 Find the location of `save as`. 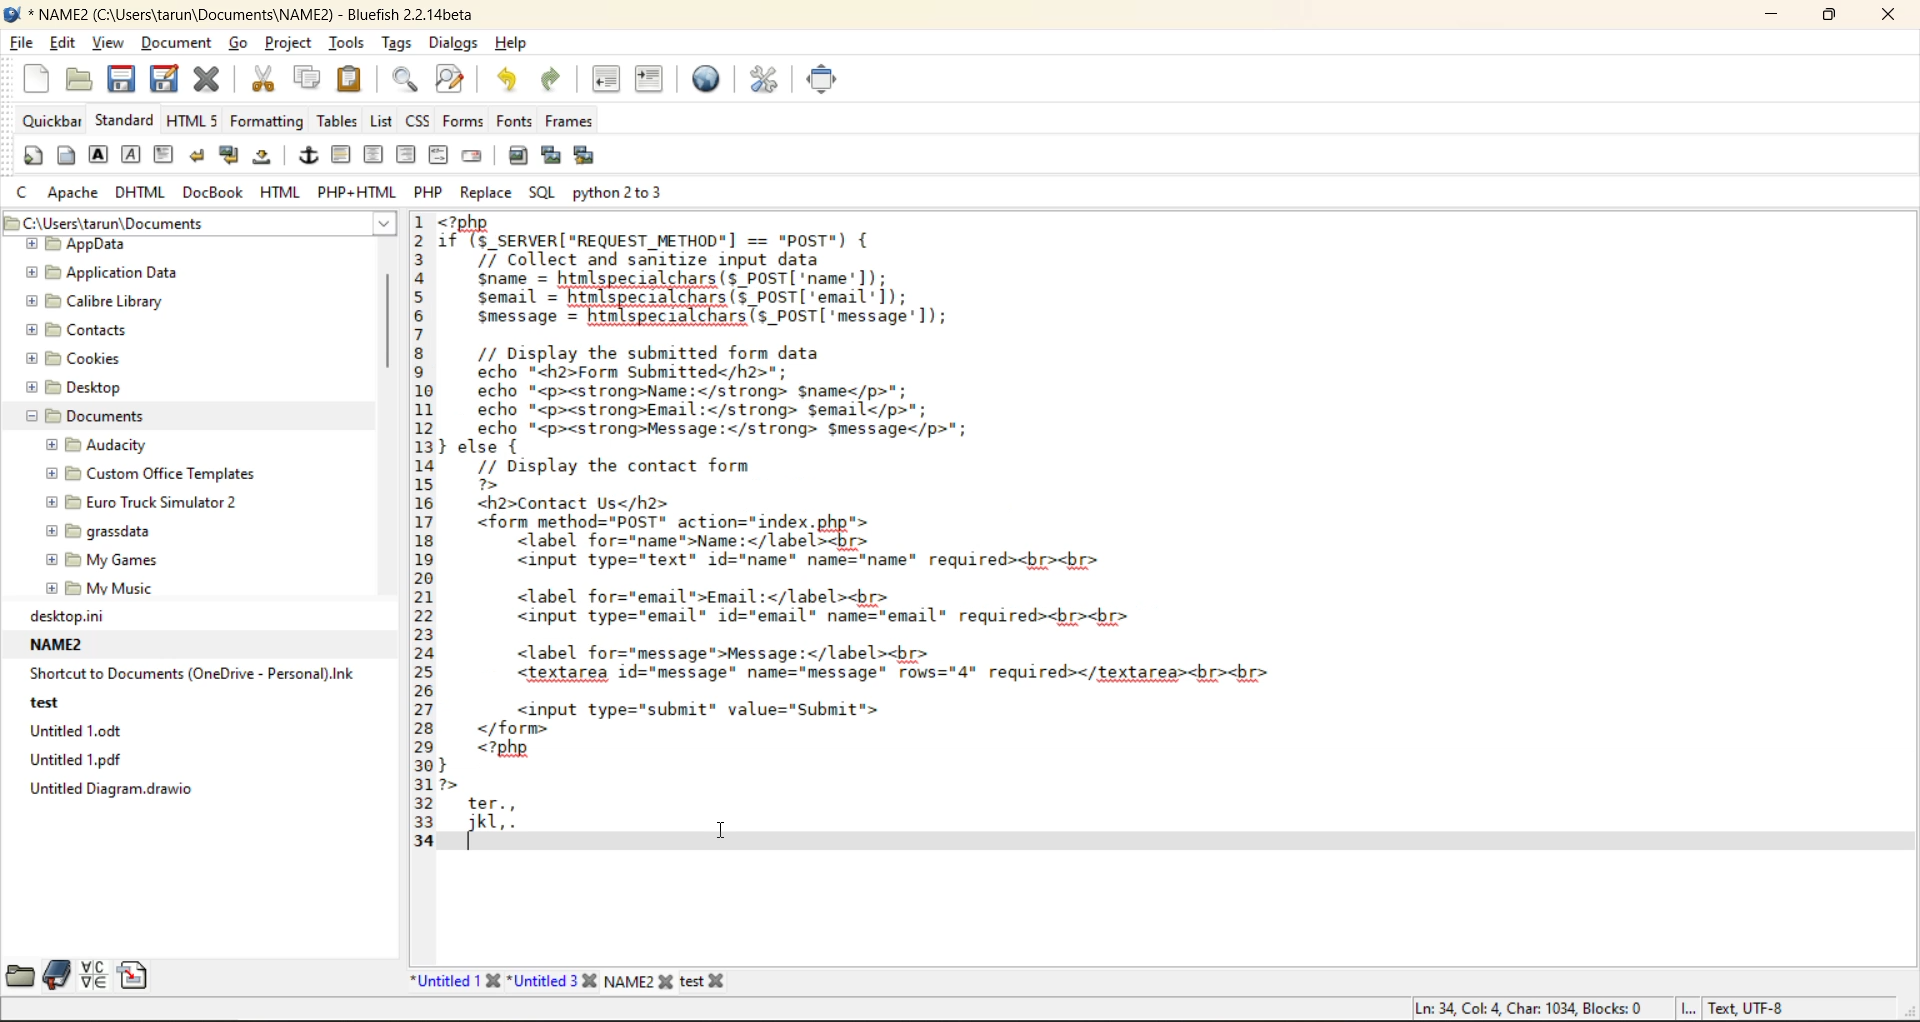

save as is located at coordinates (163, 79).